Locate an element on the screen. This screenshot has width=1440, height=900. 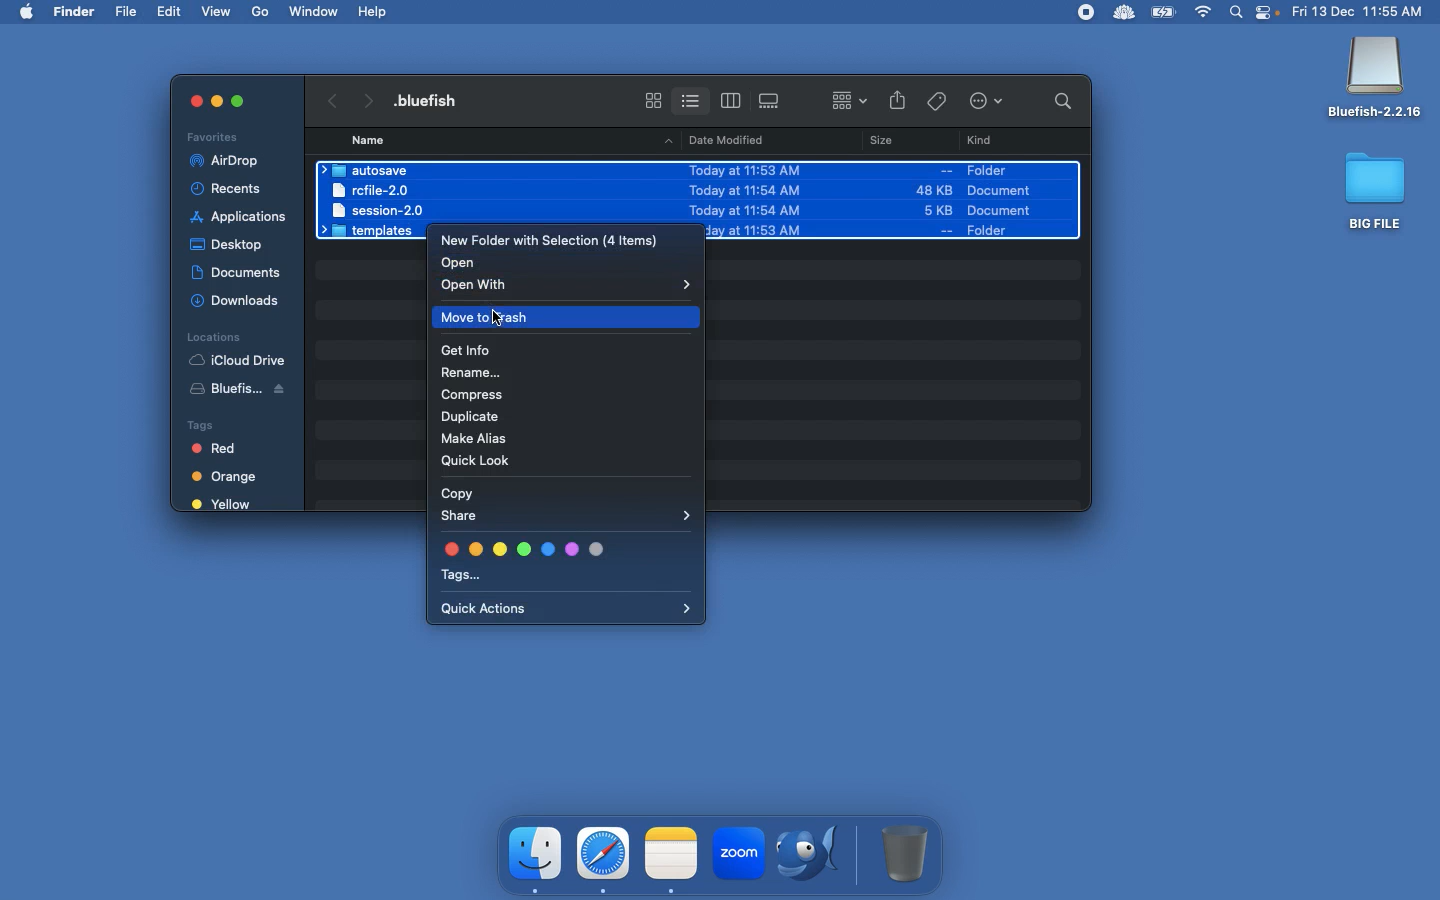
Locations is located at coordinates (213, 336).